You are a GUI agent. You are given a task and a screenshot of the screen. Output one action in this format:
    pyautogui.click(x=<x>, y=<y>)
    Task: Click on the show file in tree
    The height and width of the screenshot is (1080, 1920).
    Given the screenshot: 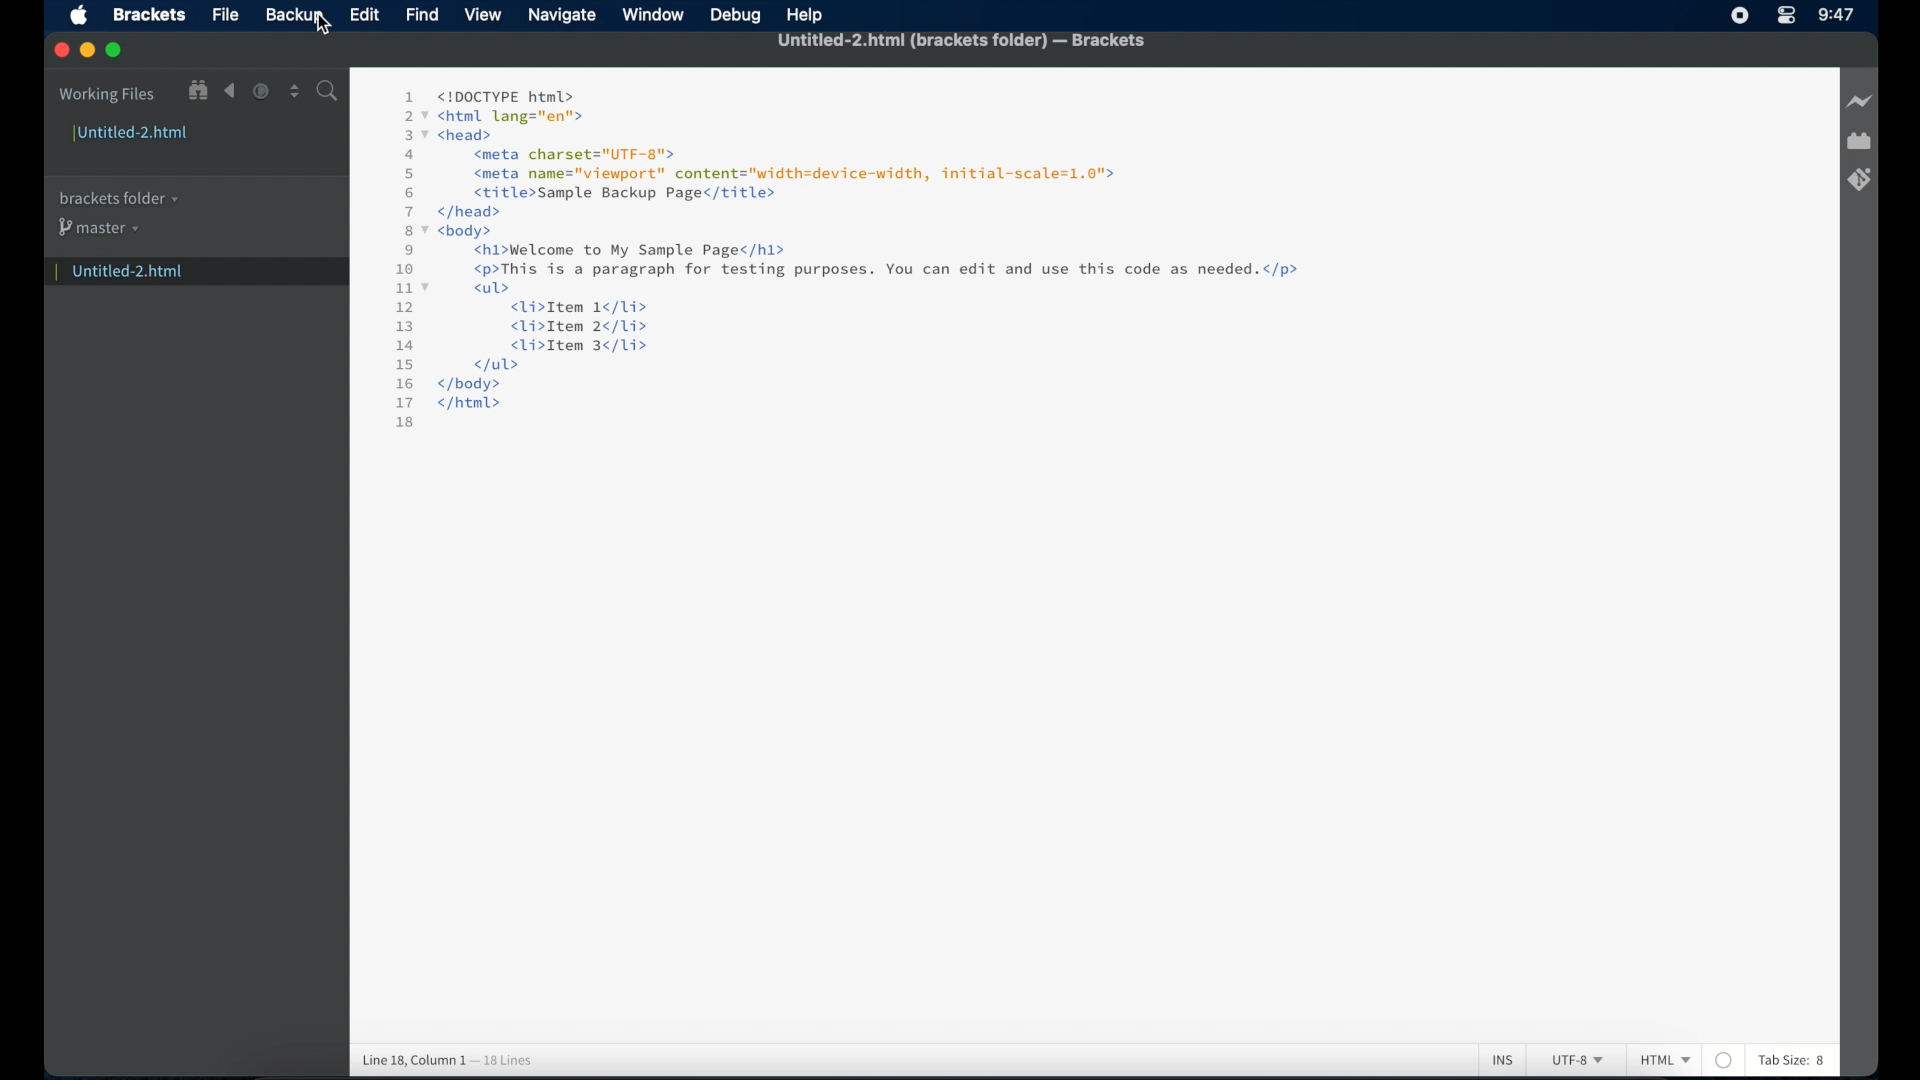 What is the action you would take?
    pyautogui.click(x=198, y=91)
    